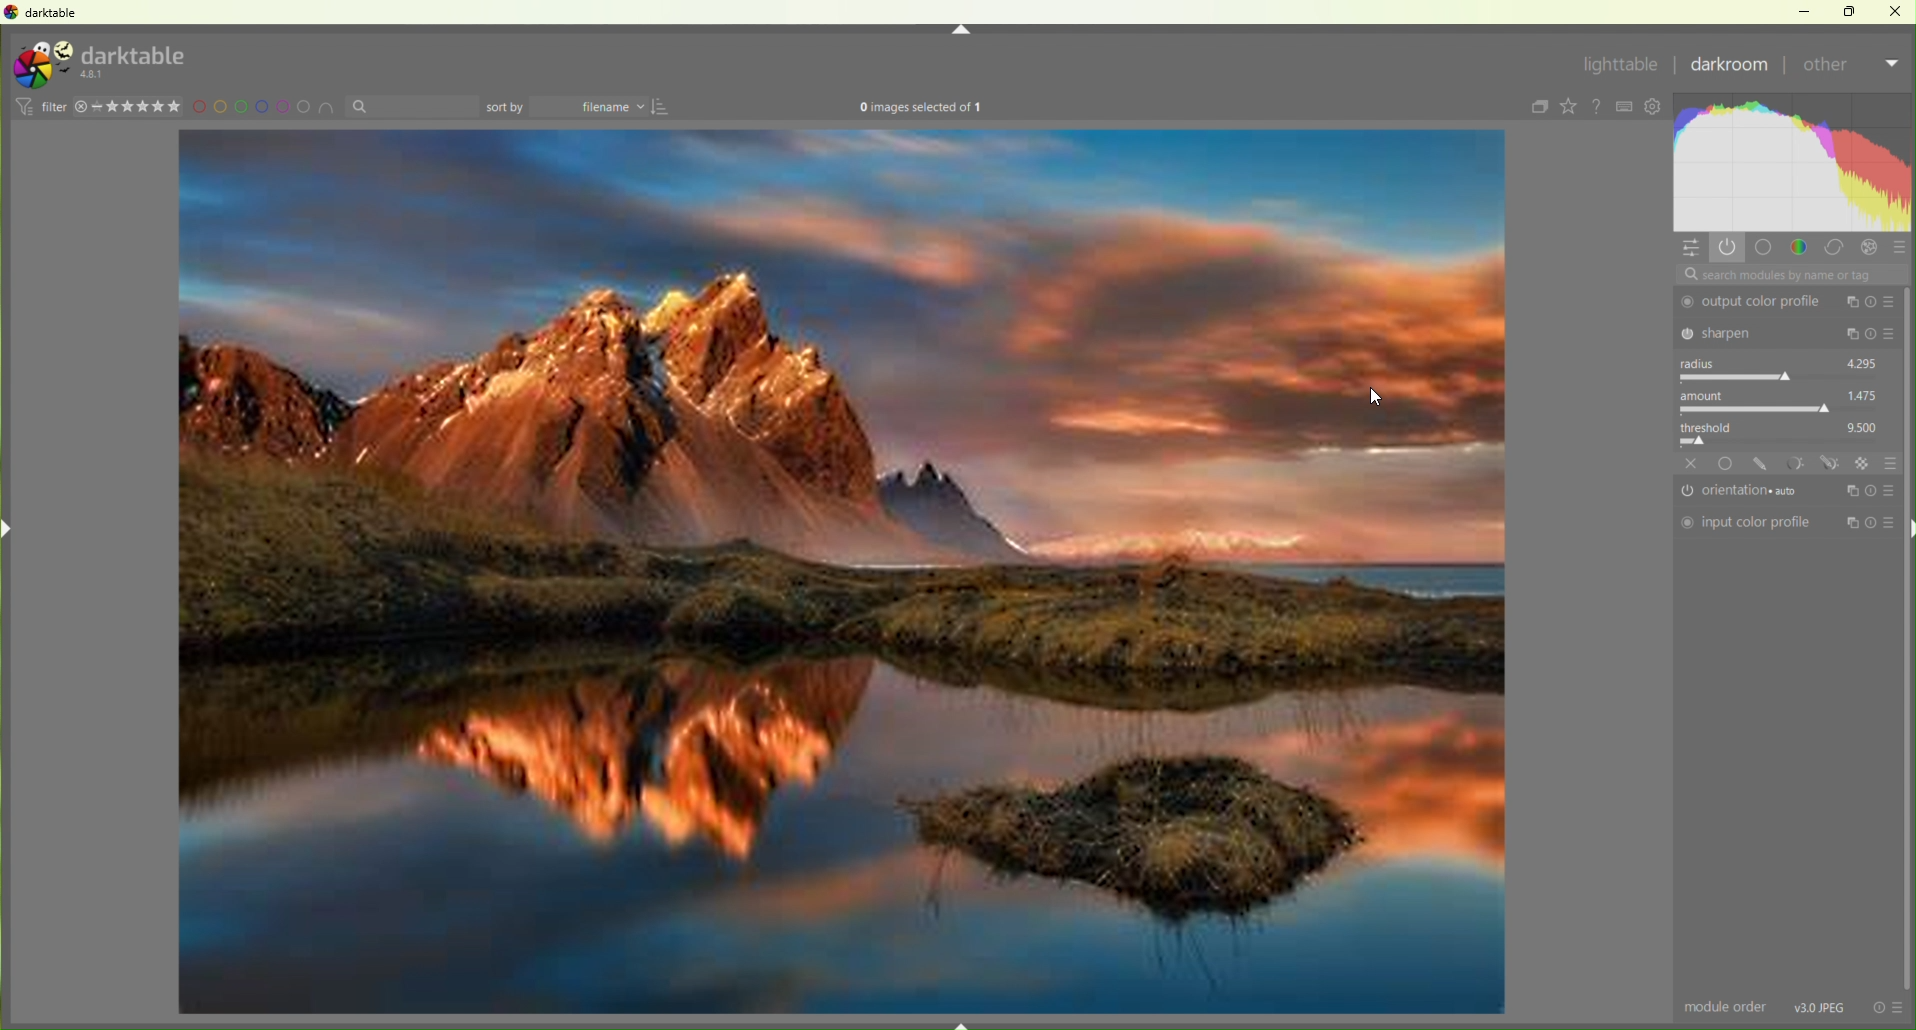 This screenshot has height=1030, width=1916. Describe the element at coordinates (22, 106) in the screenshot. I see `icon` at that location.